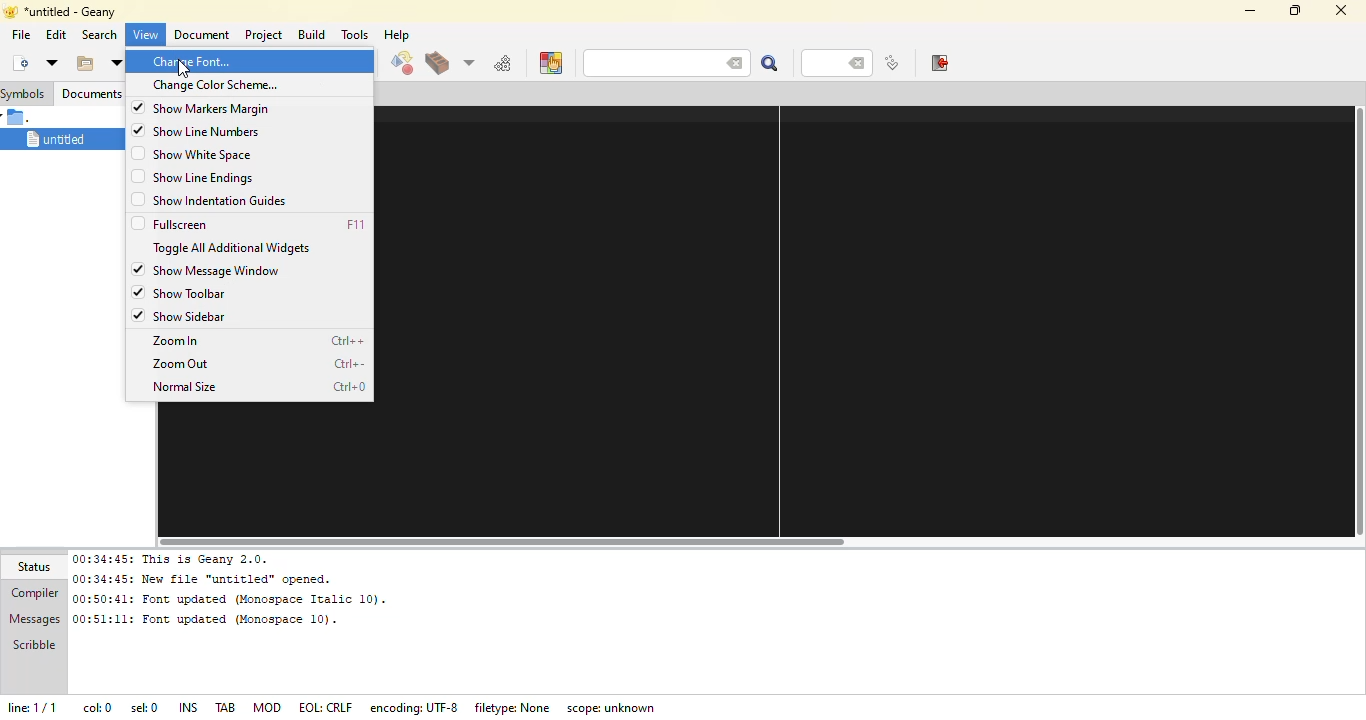 Image resolution: width=1366 pixels, height=720 pixels. I want to click on show toolbar, so click(191, 292).